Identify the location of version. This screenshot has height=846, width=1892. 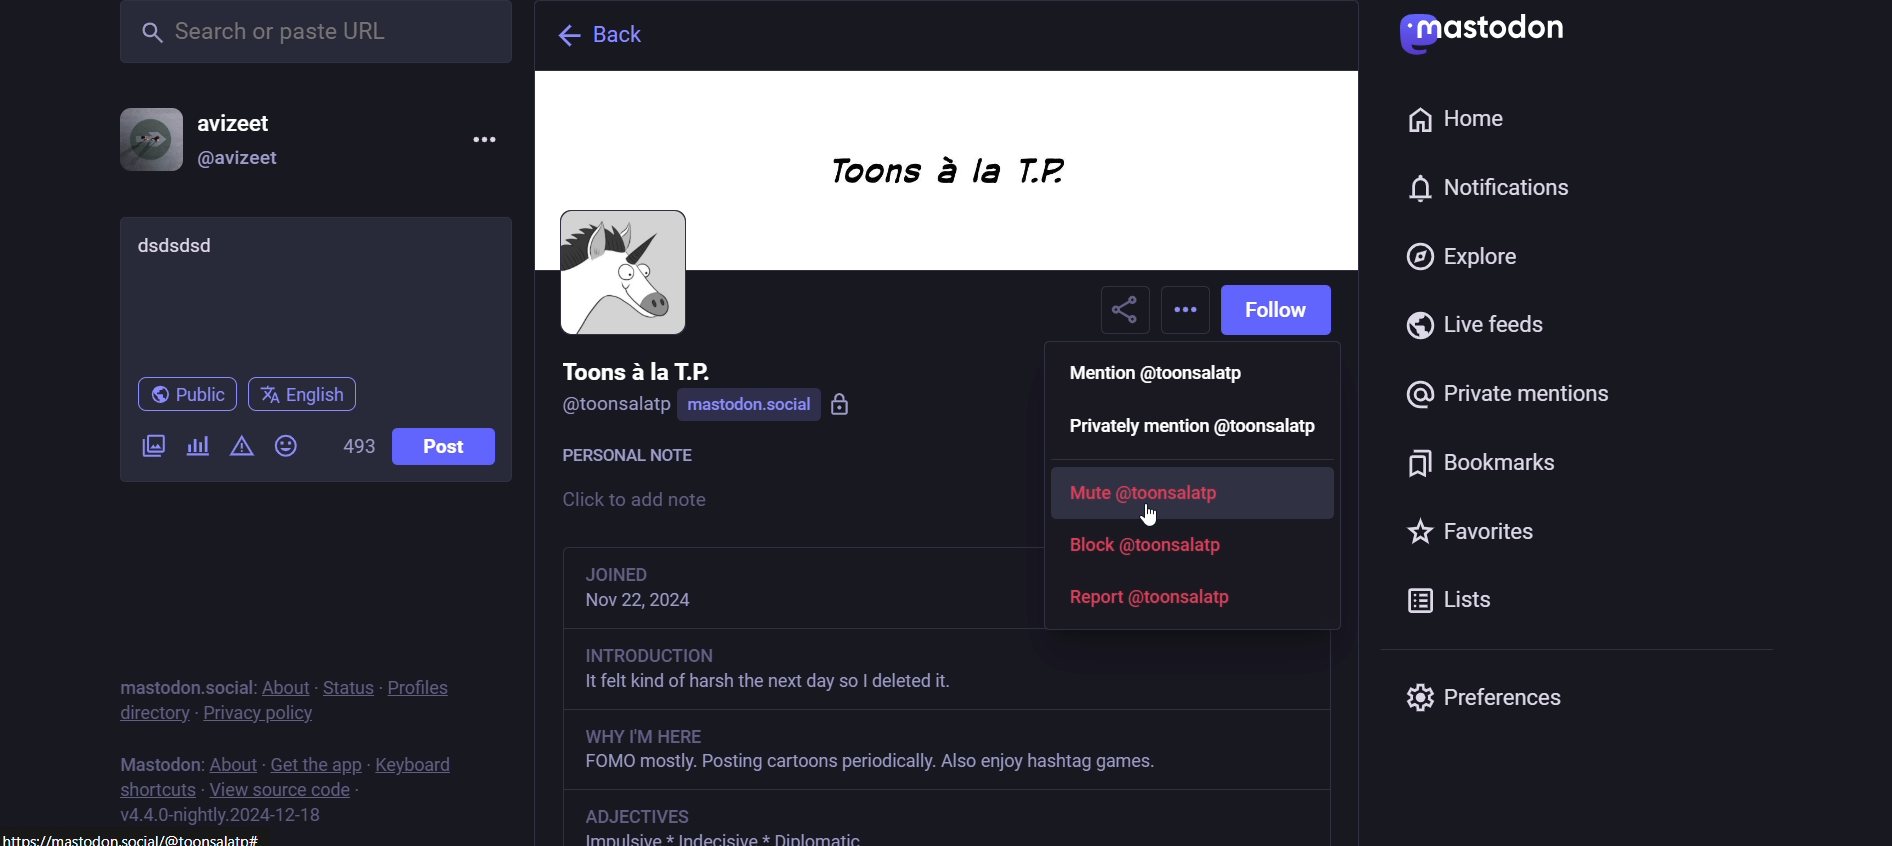
(231, 816).